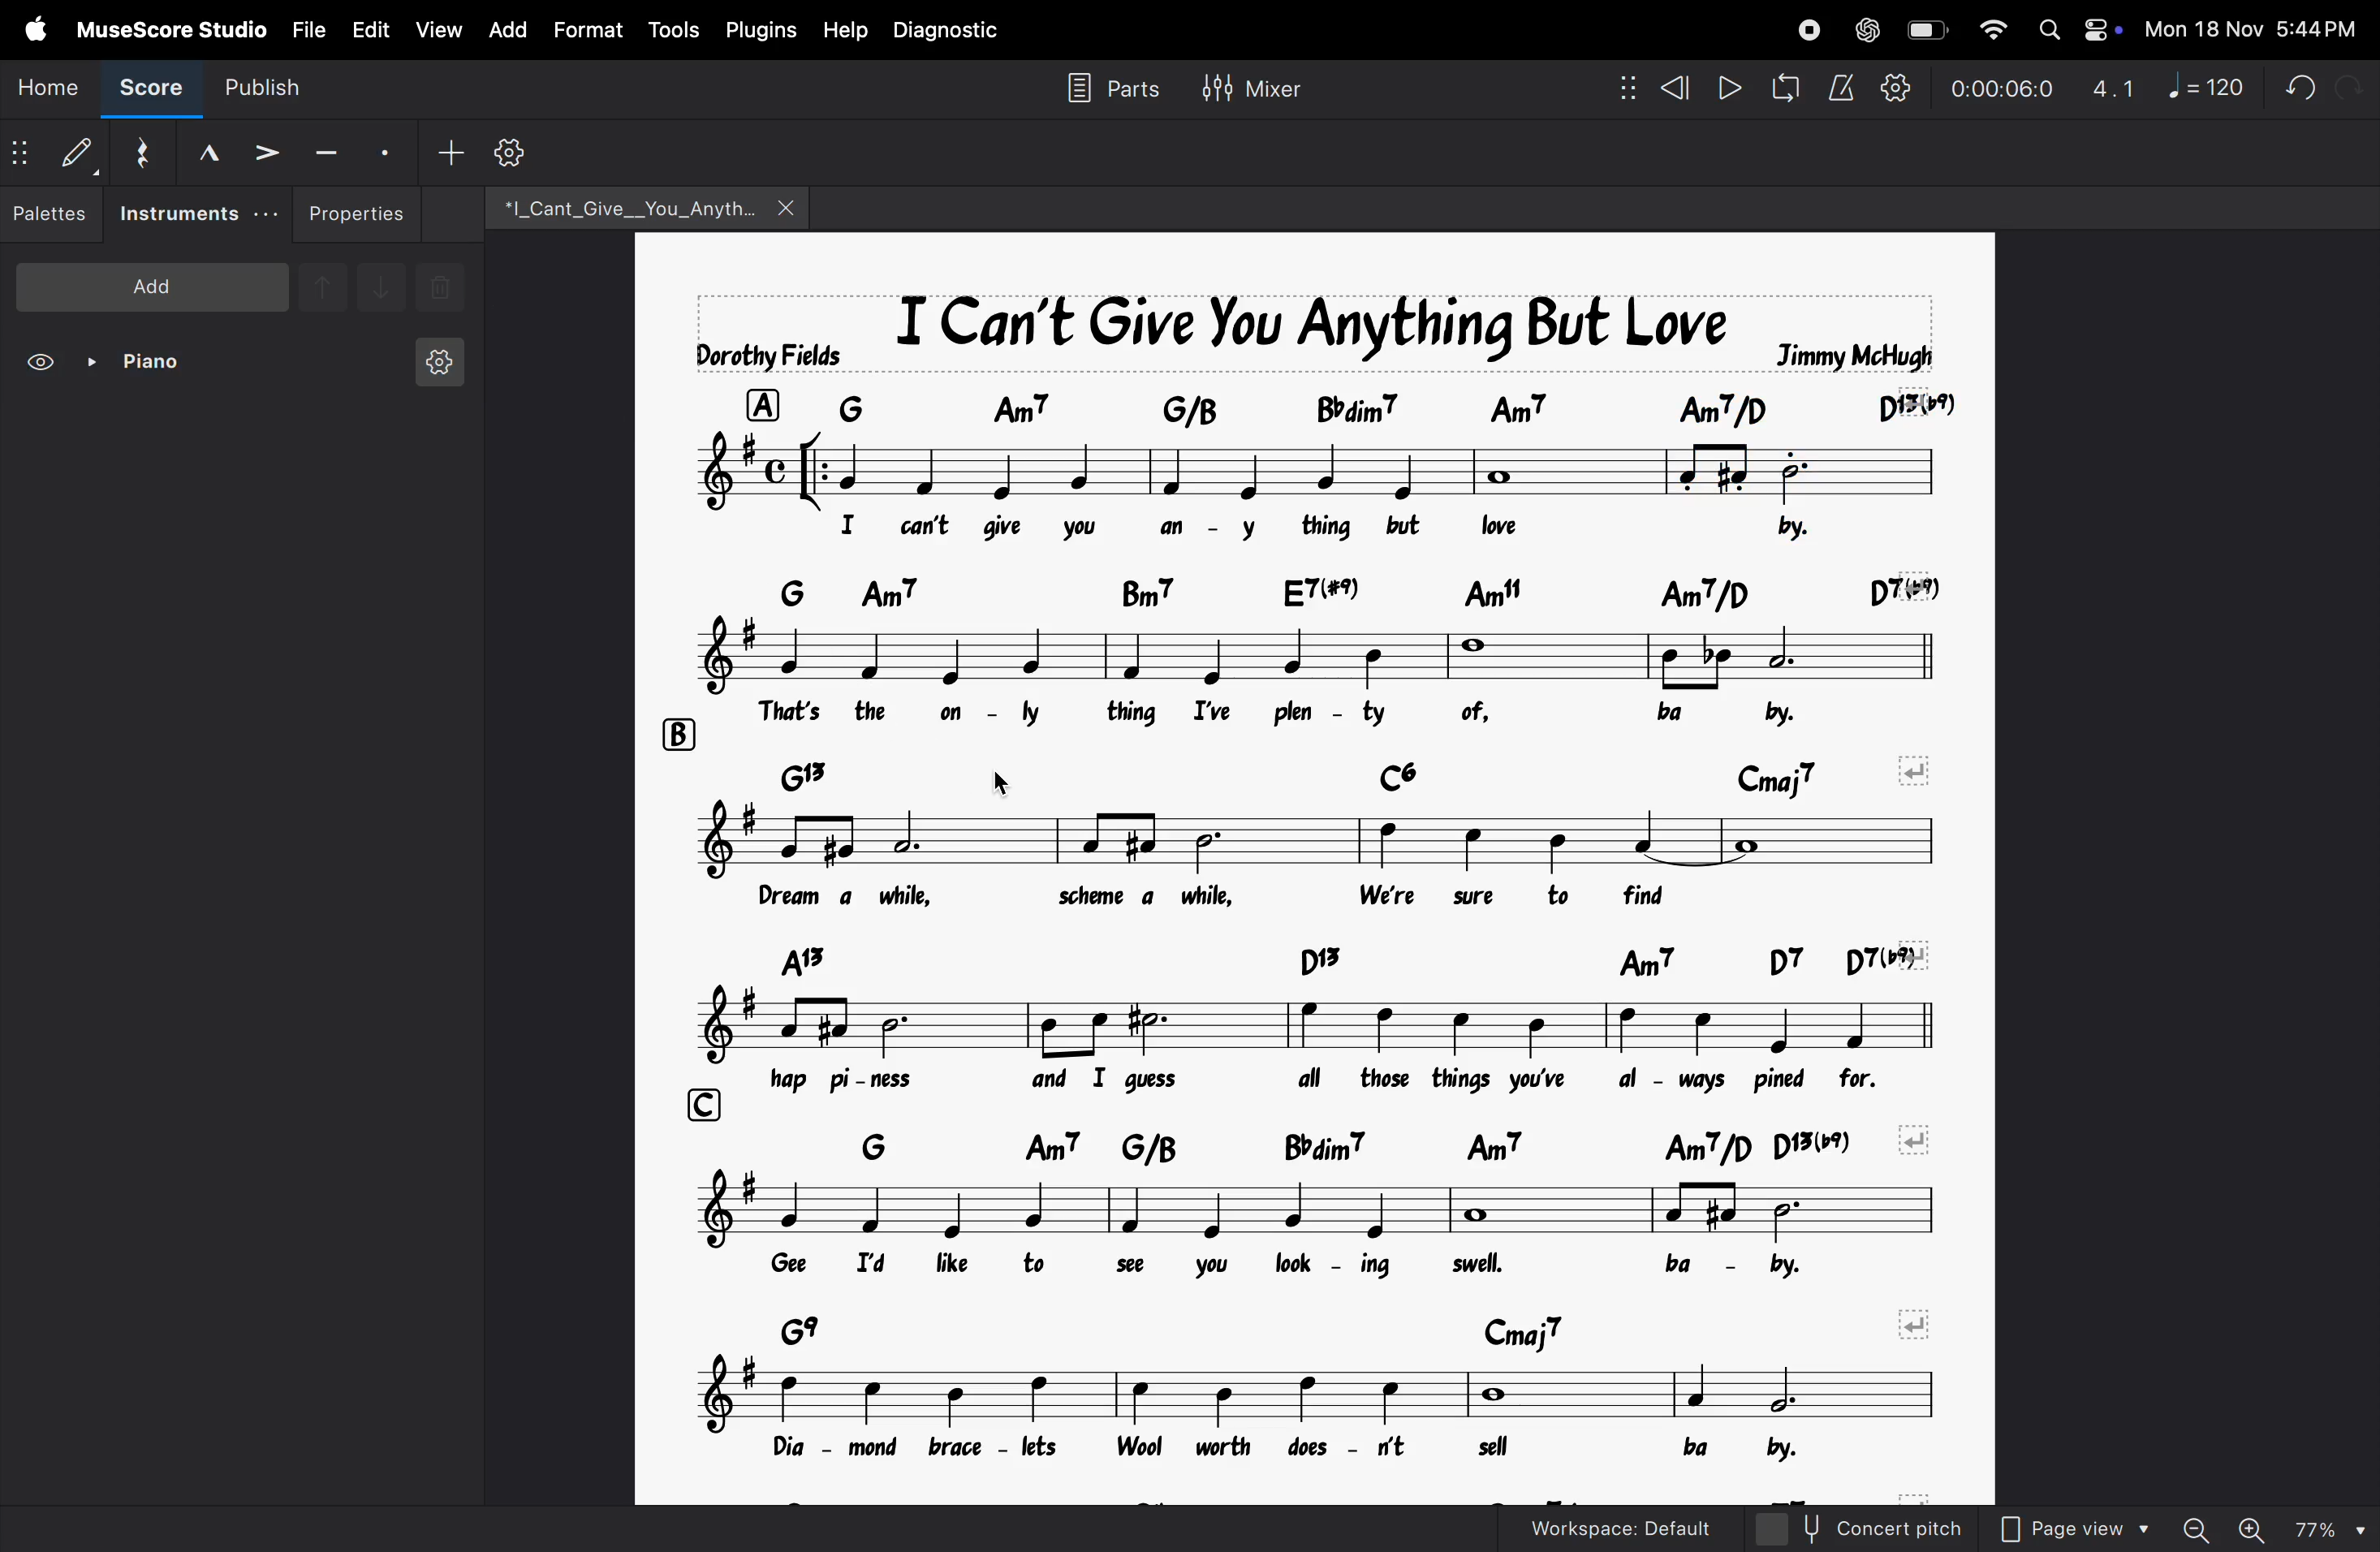 This screenshot has width=2380, height=1552. What do you see at coordinates (847, 32) in the screenshot?
I see `help` at bounding box center [847, 32].